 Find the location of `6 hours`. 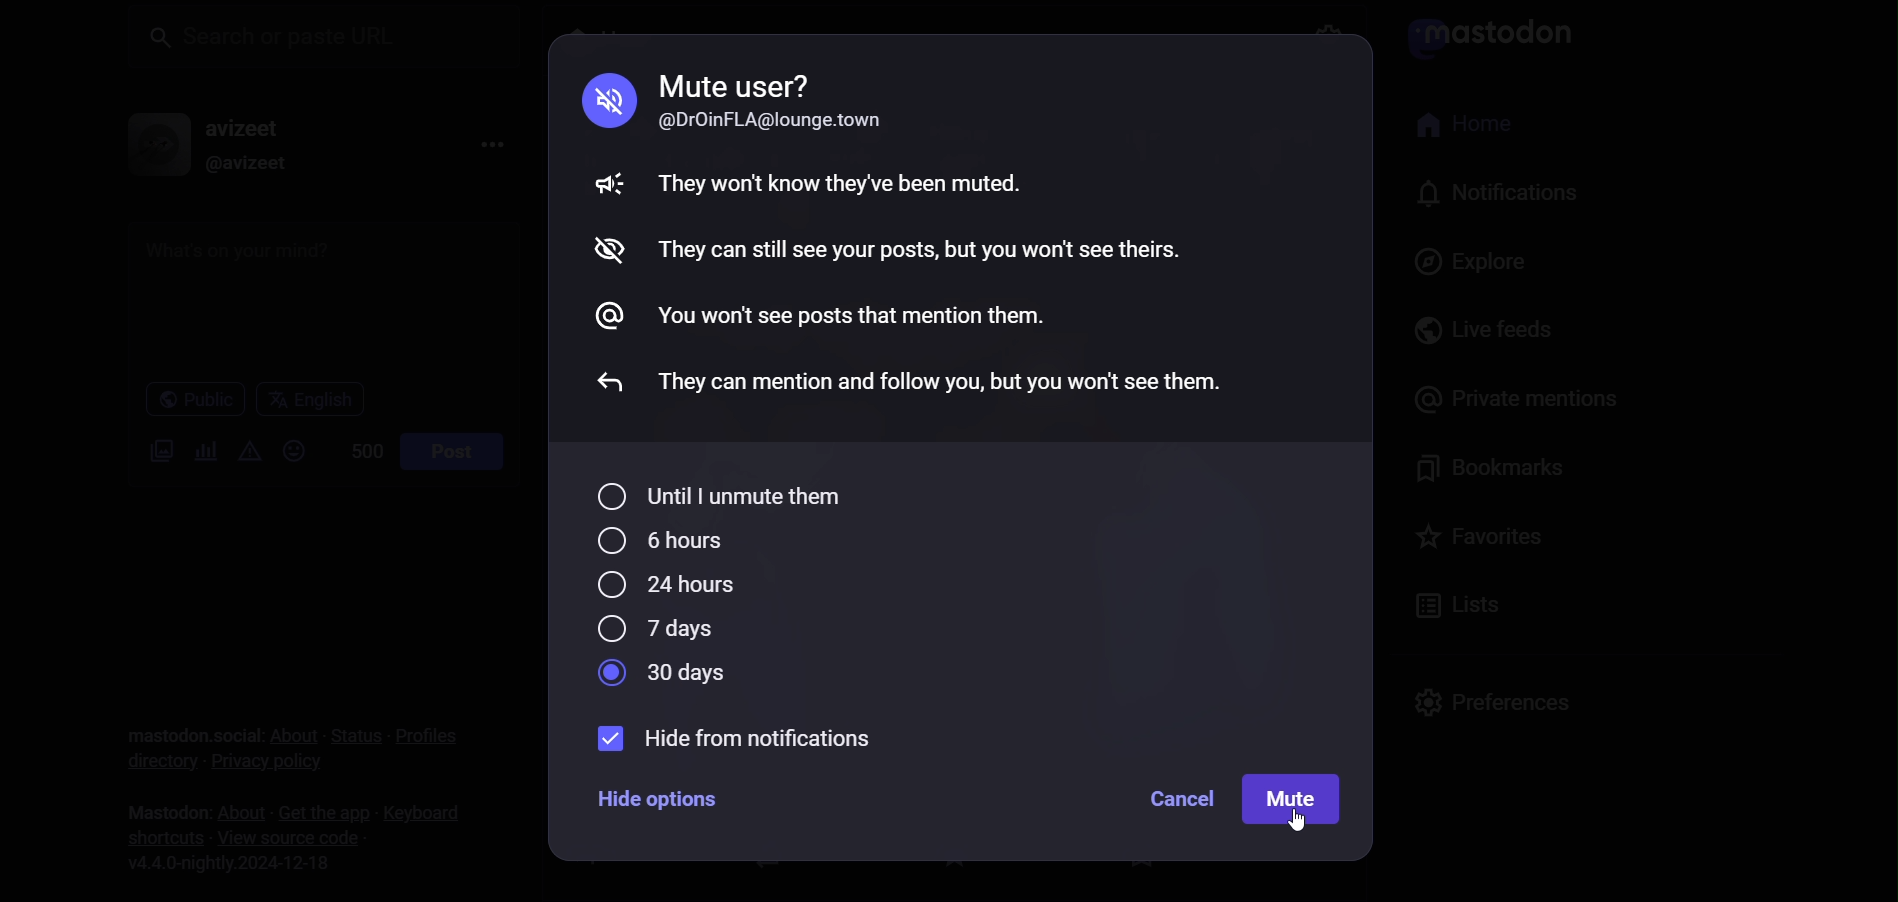

6 hours is located at coordinates (663, 541).